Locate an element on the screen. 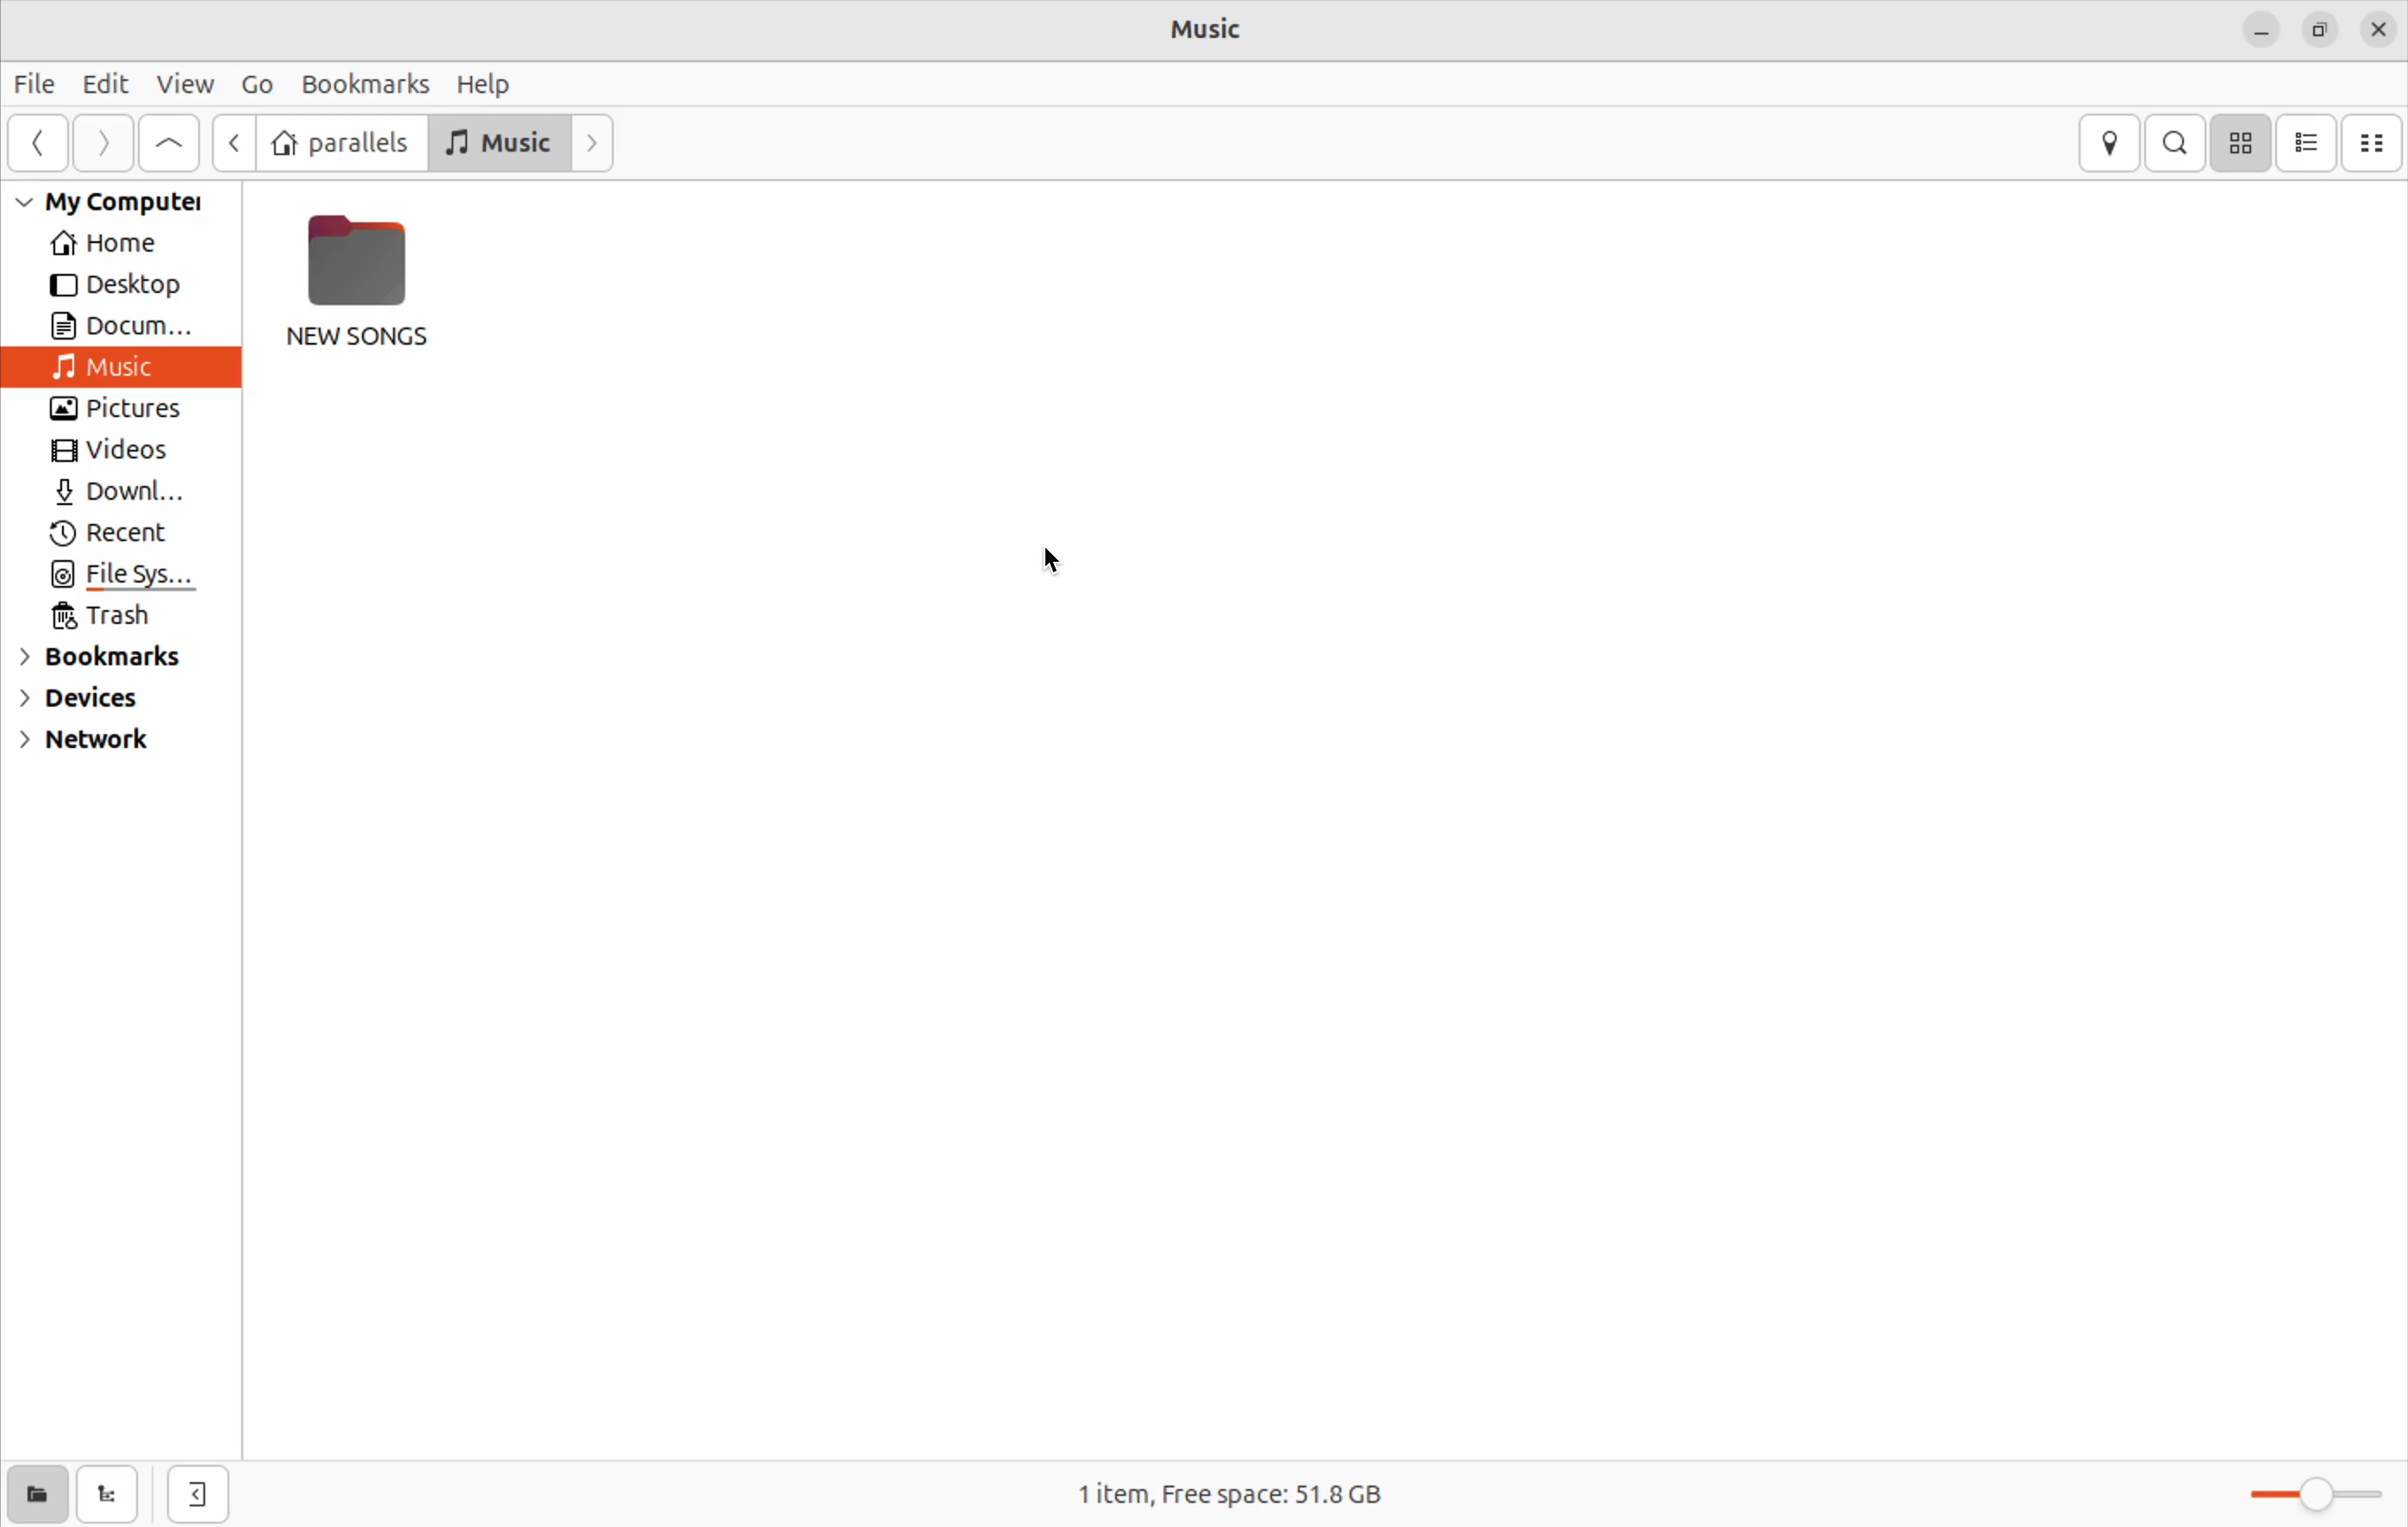 This screenshot has width=2408, height=1527. location is located at coordinates (2111, 140).